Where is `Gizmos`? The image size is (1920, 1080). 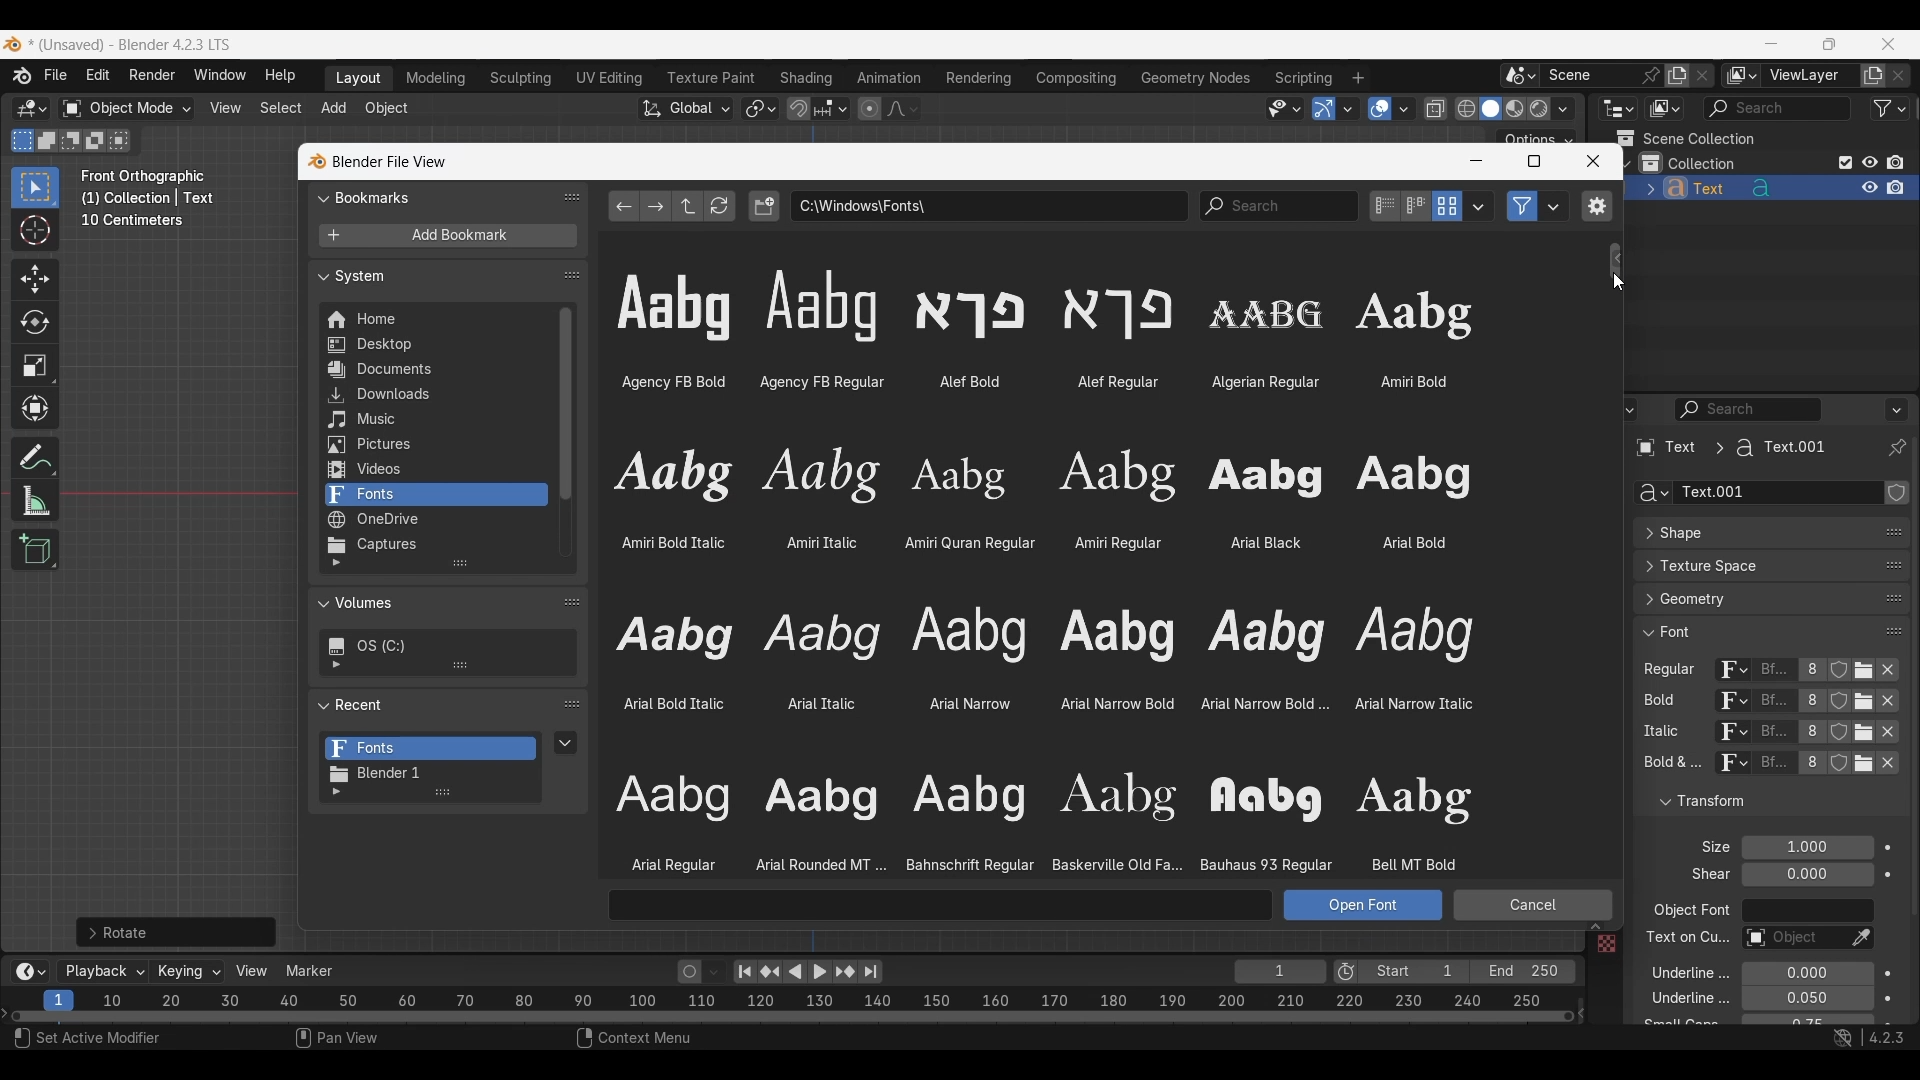 Gizmos is located at coordinates (1348, 108).